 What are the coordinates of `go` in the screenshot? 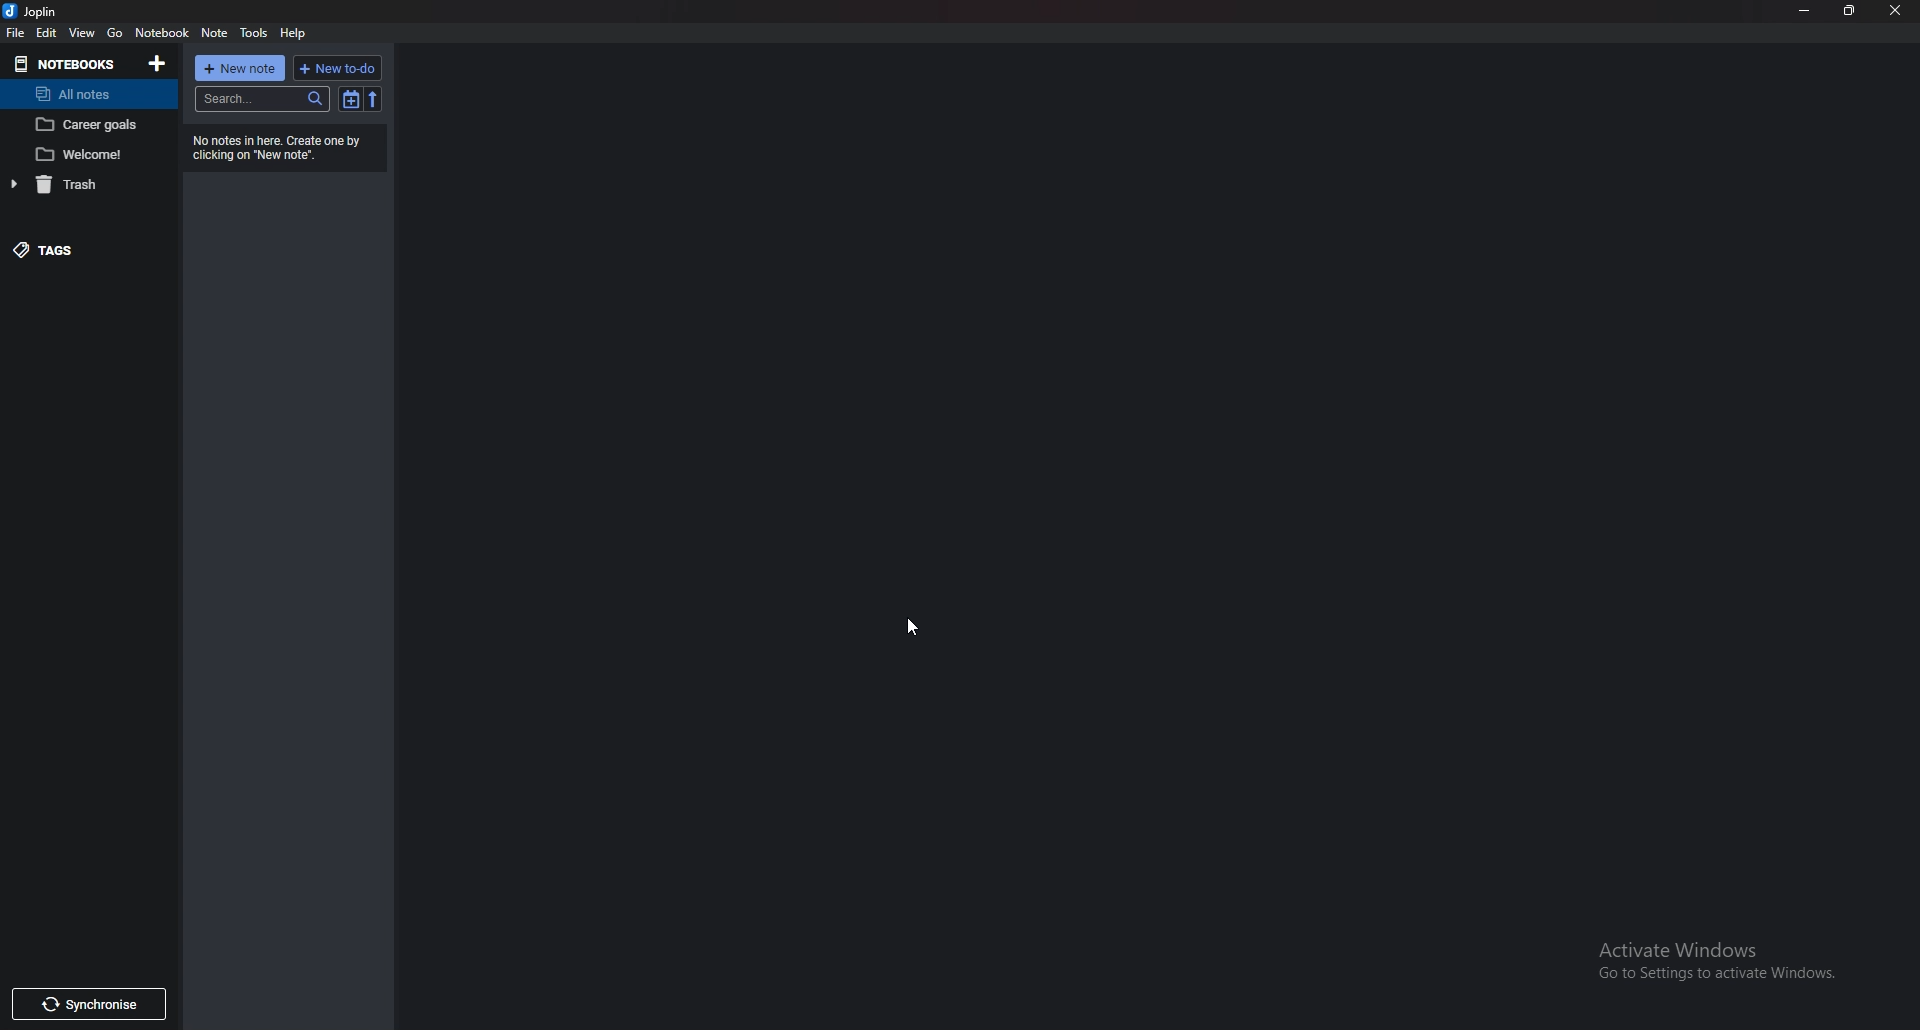 It's located at (114, 33).